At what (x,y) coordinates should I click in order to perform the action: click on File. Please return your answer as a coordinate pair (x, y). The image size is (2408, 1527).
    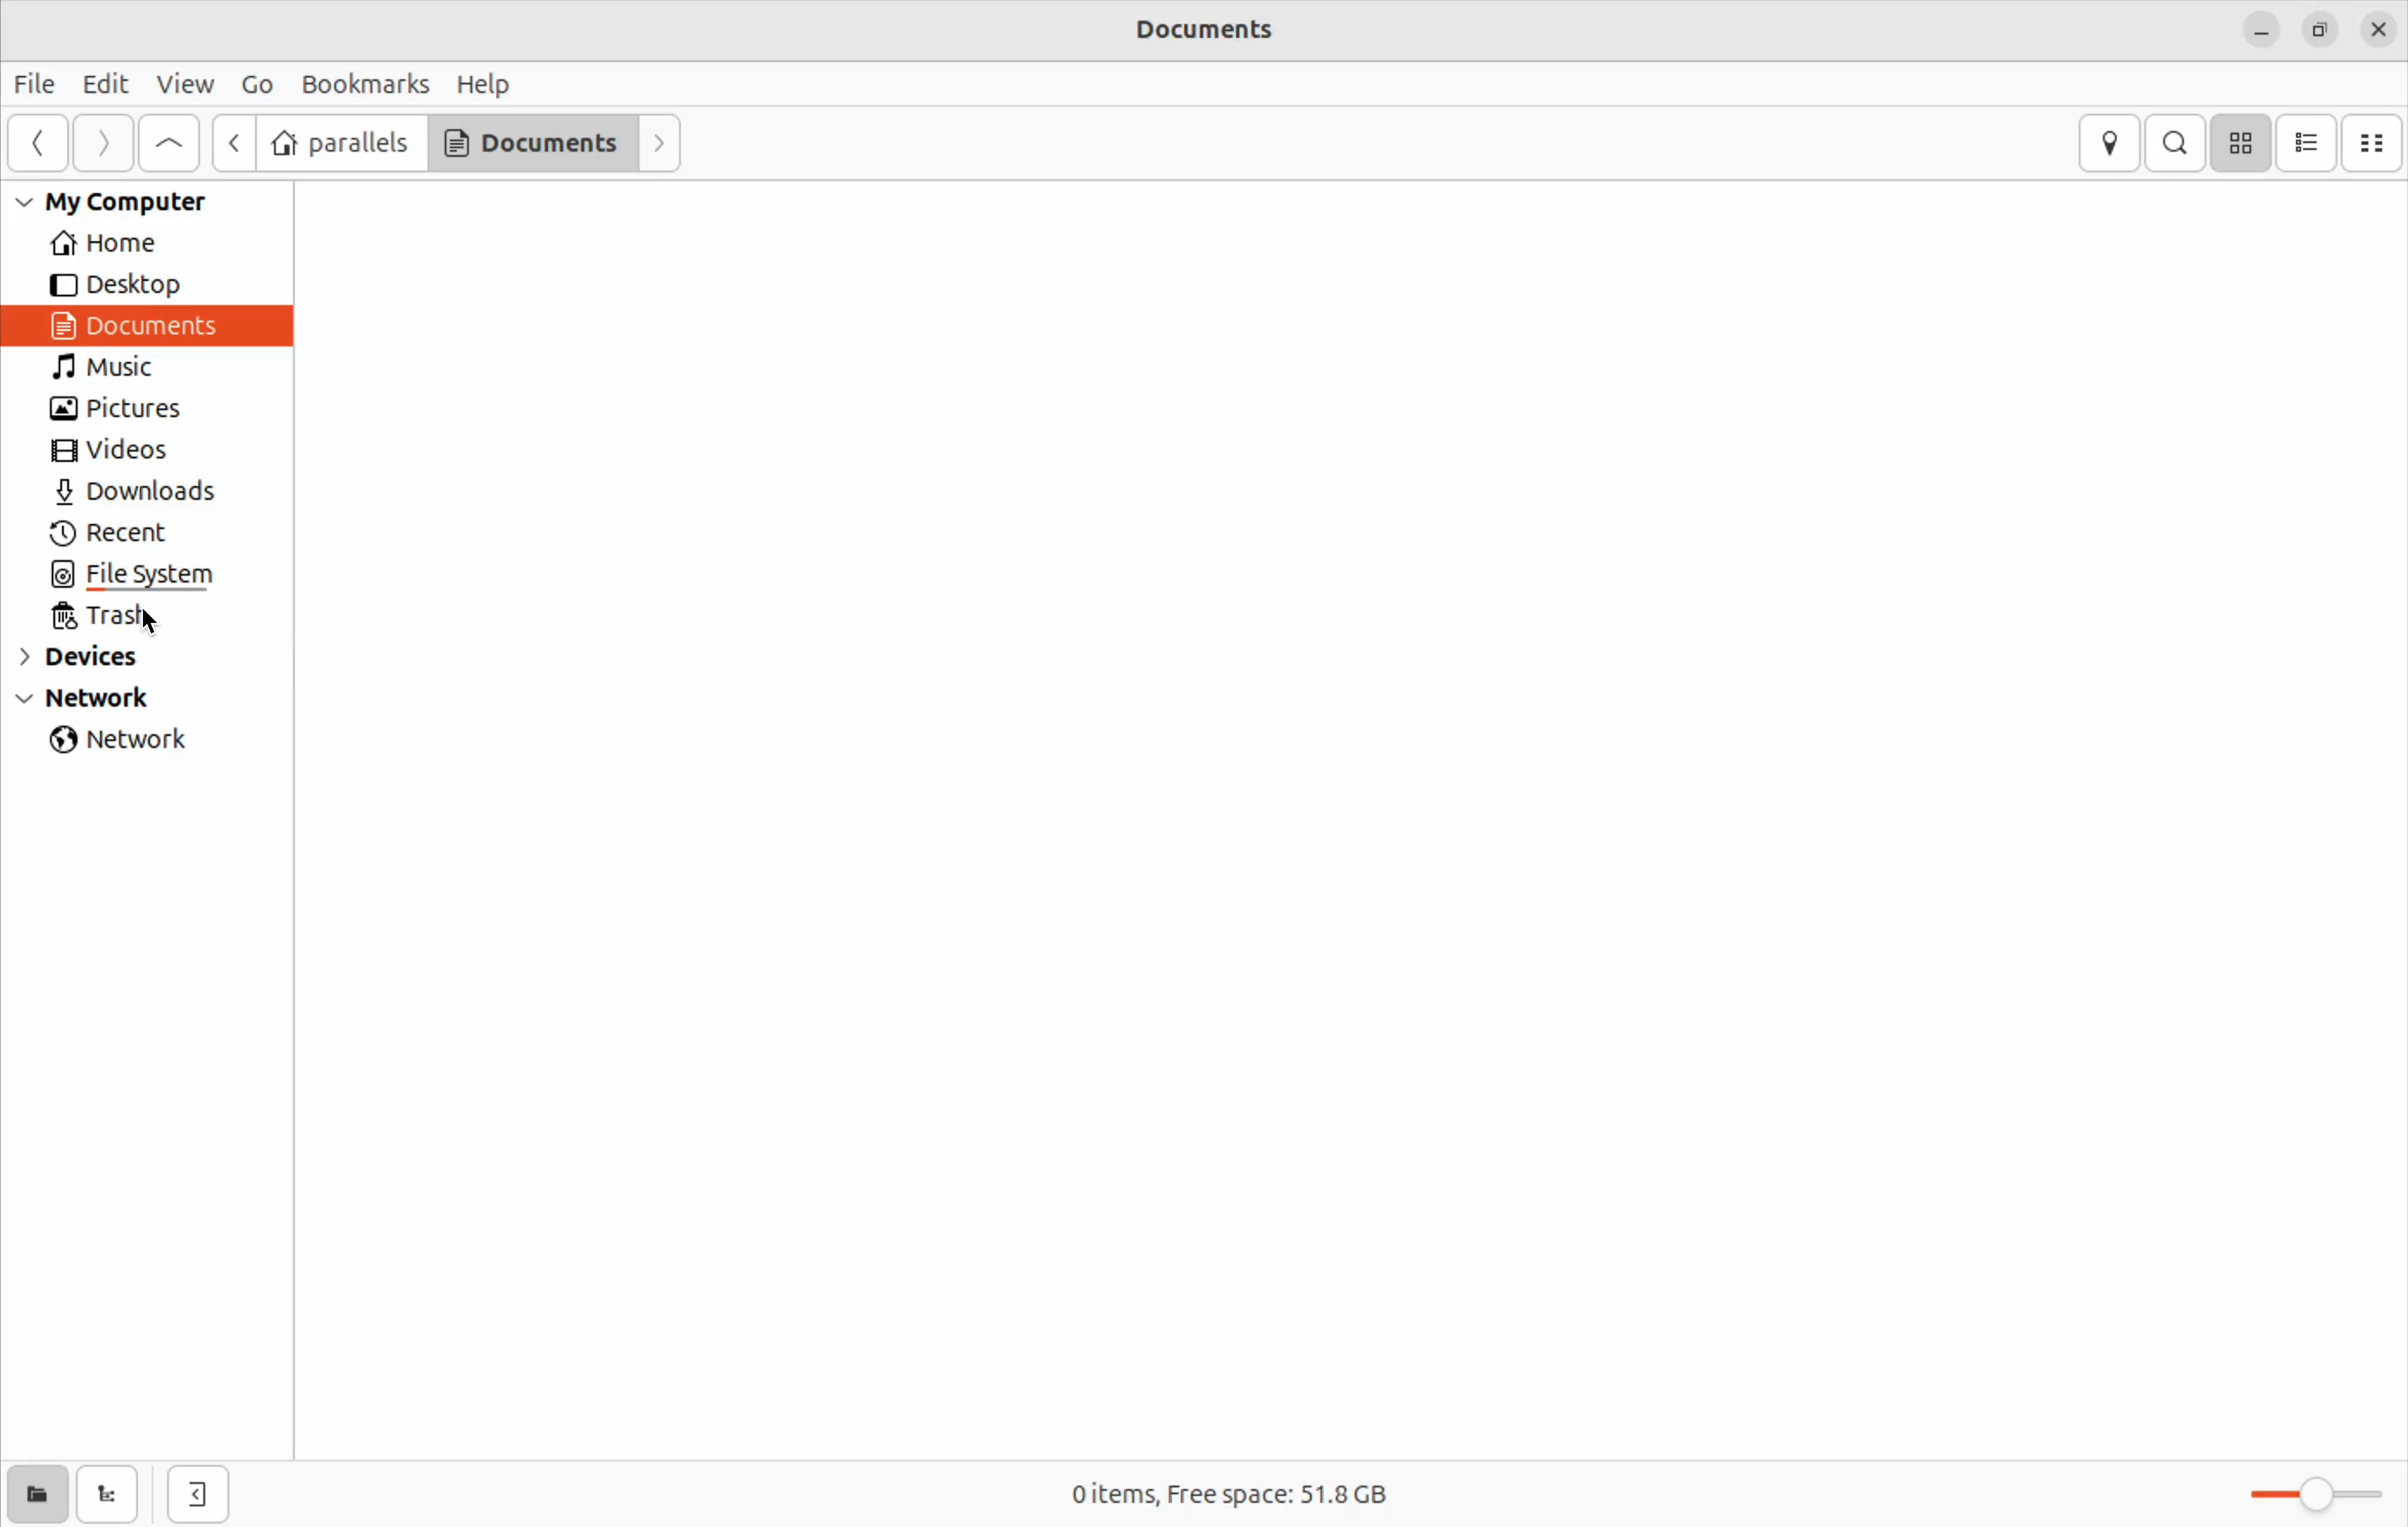
    Looking at the image, I should click on (34, 85).